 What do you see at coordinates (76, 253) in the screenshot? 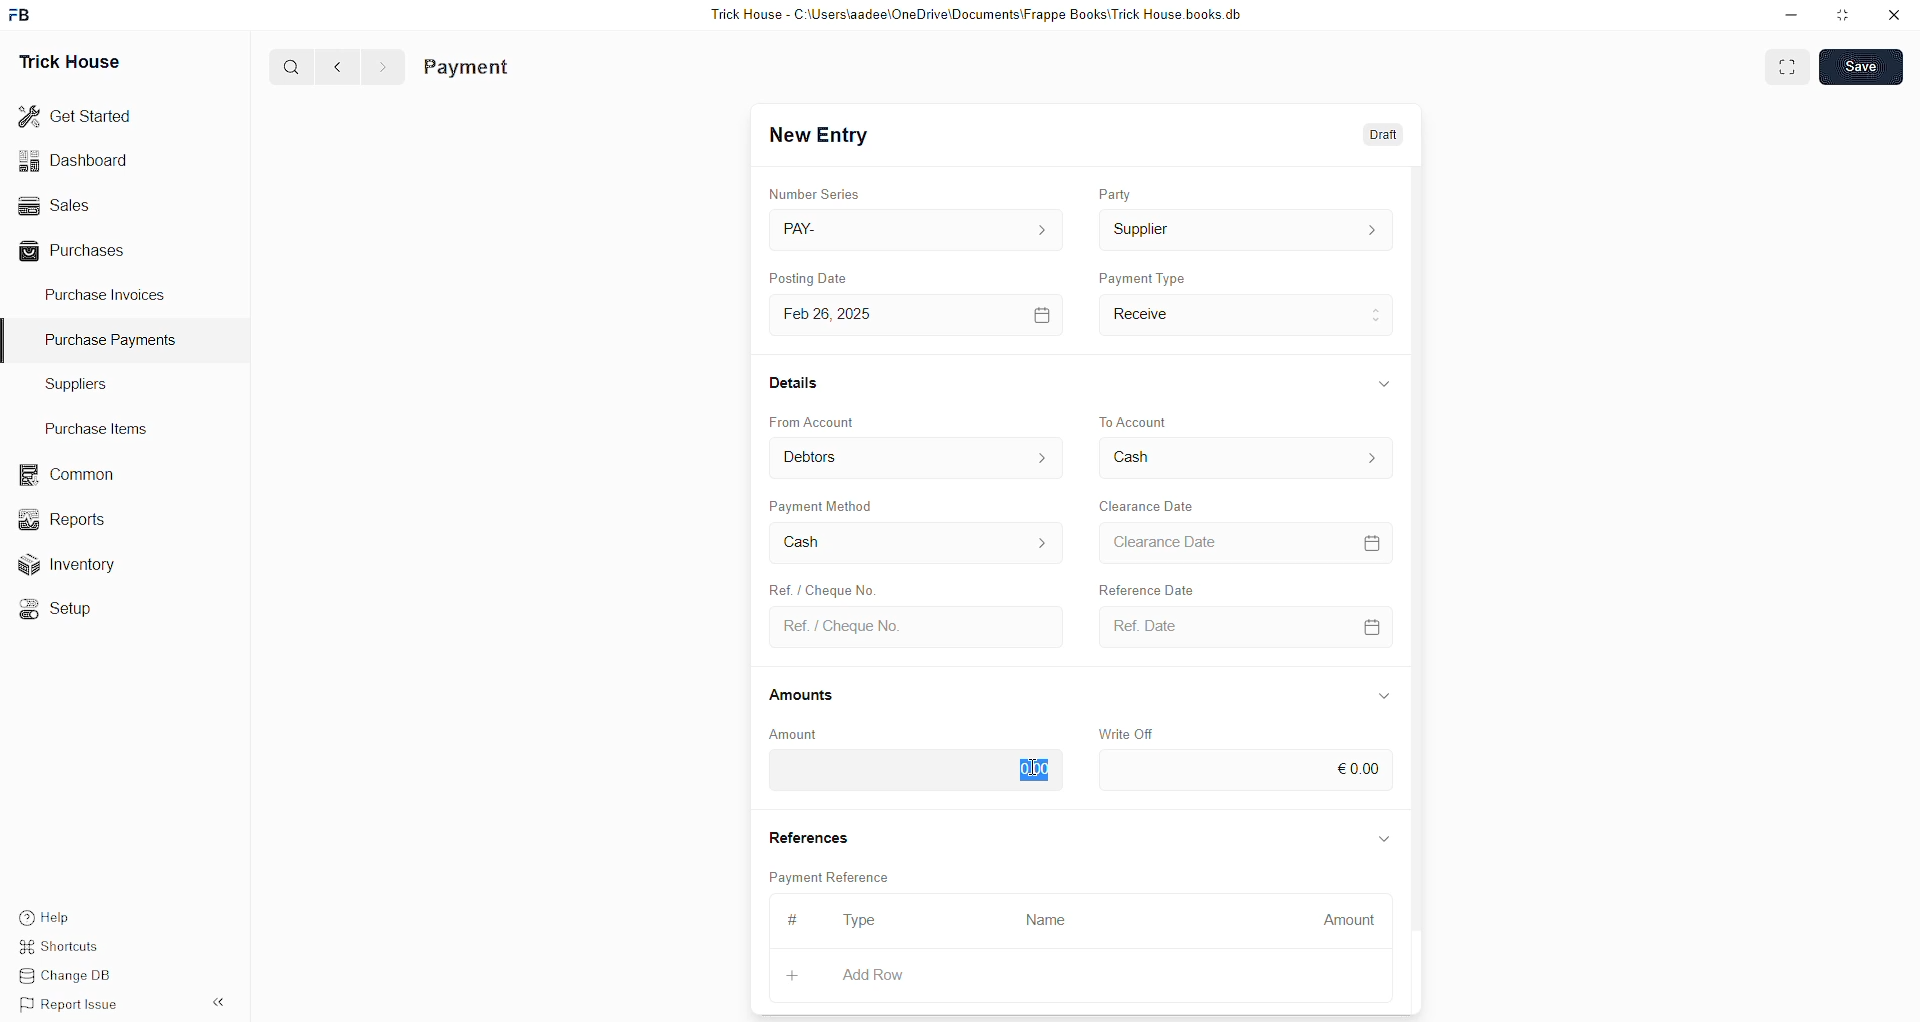
I see `Purchases` at bounding box center [76, 253].